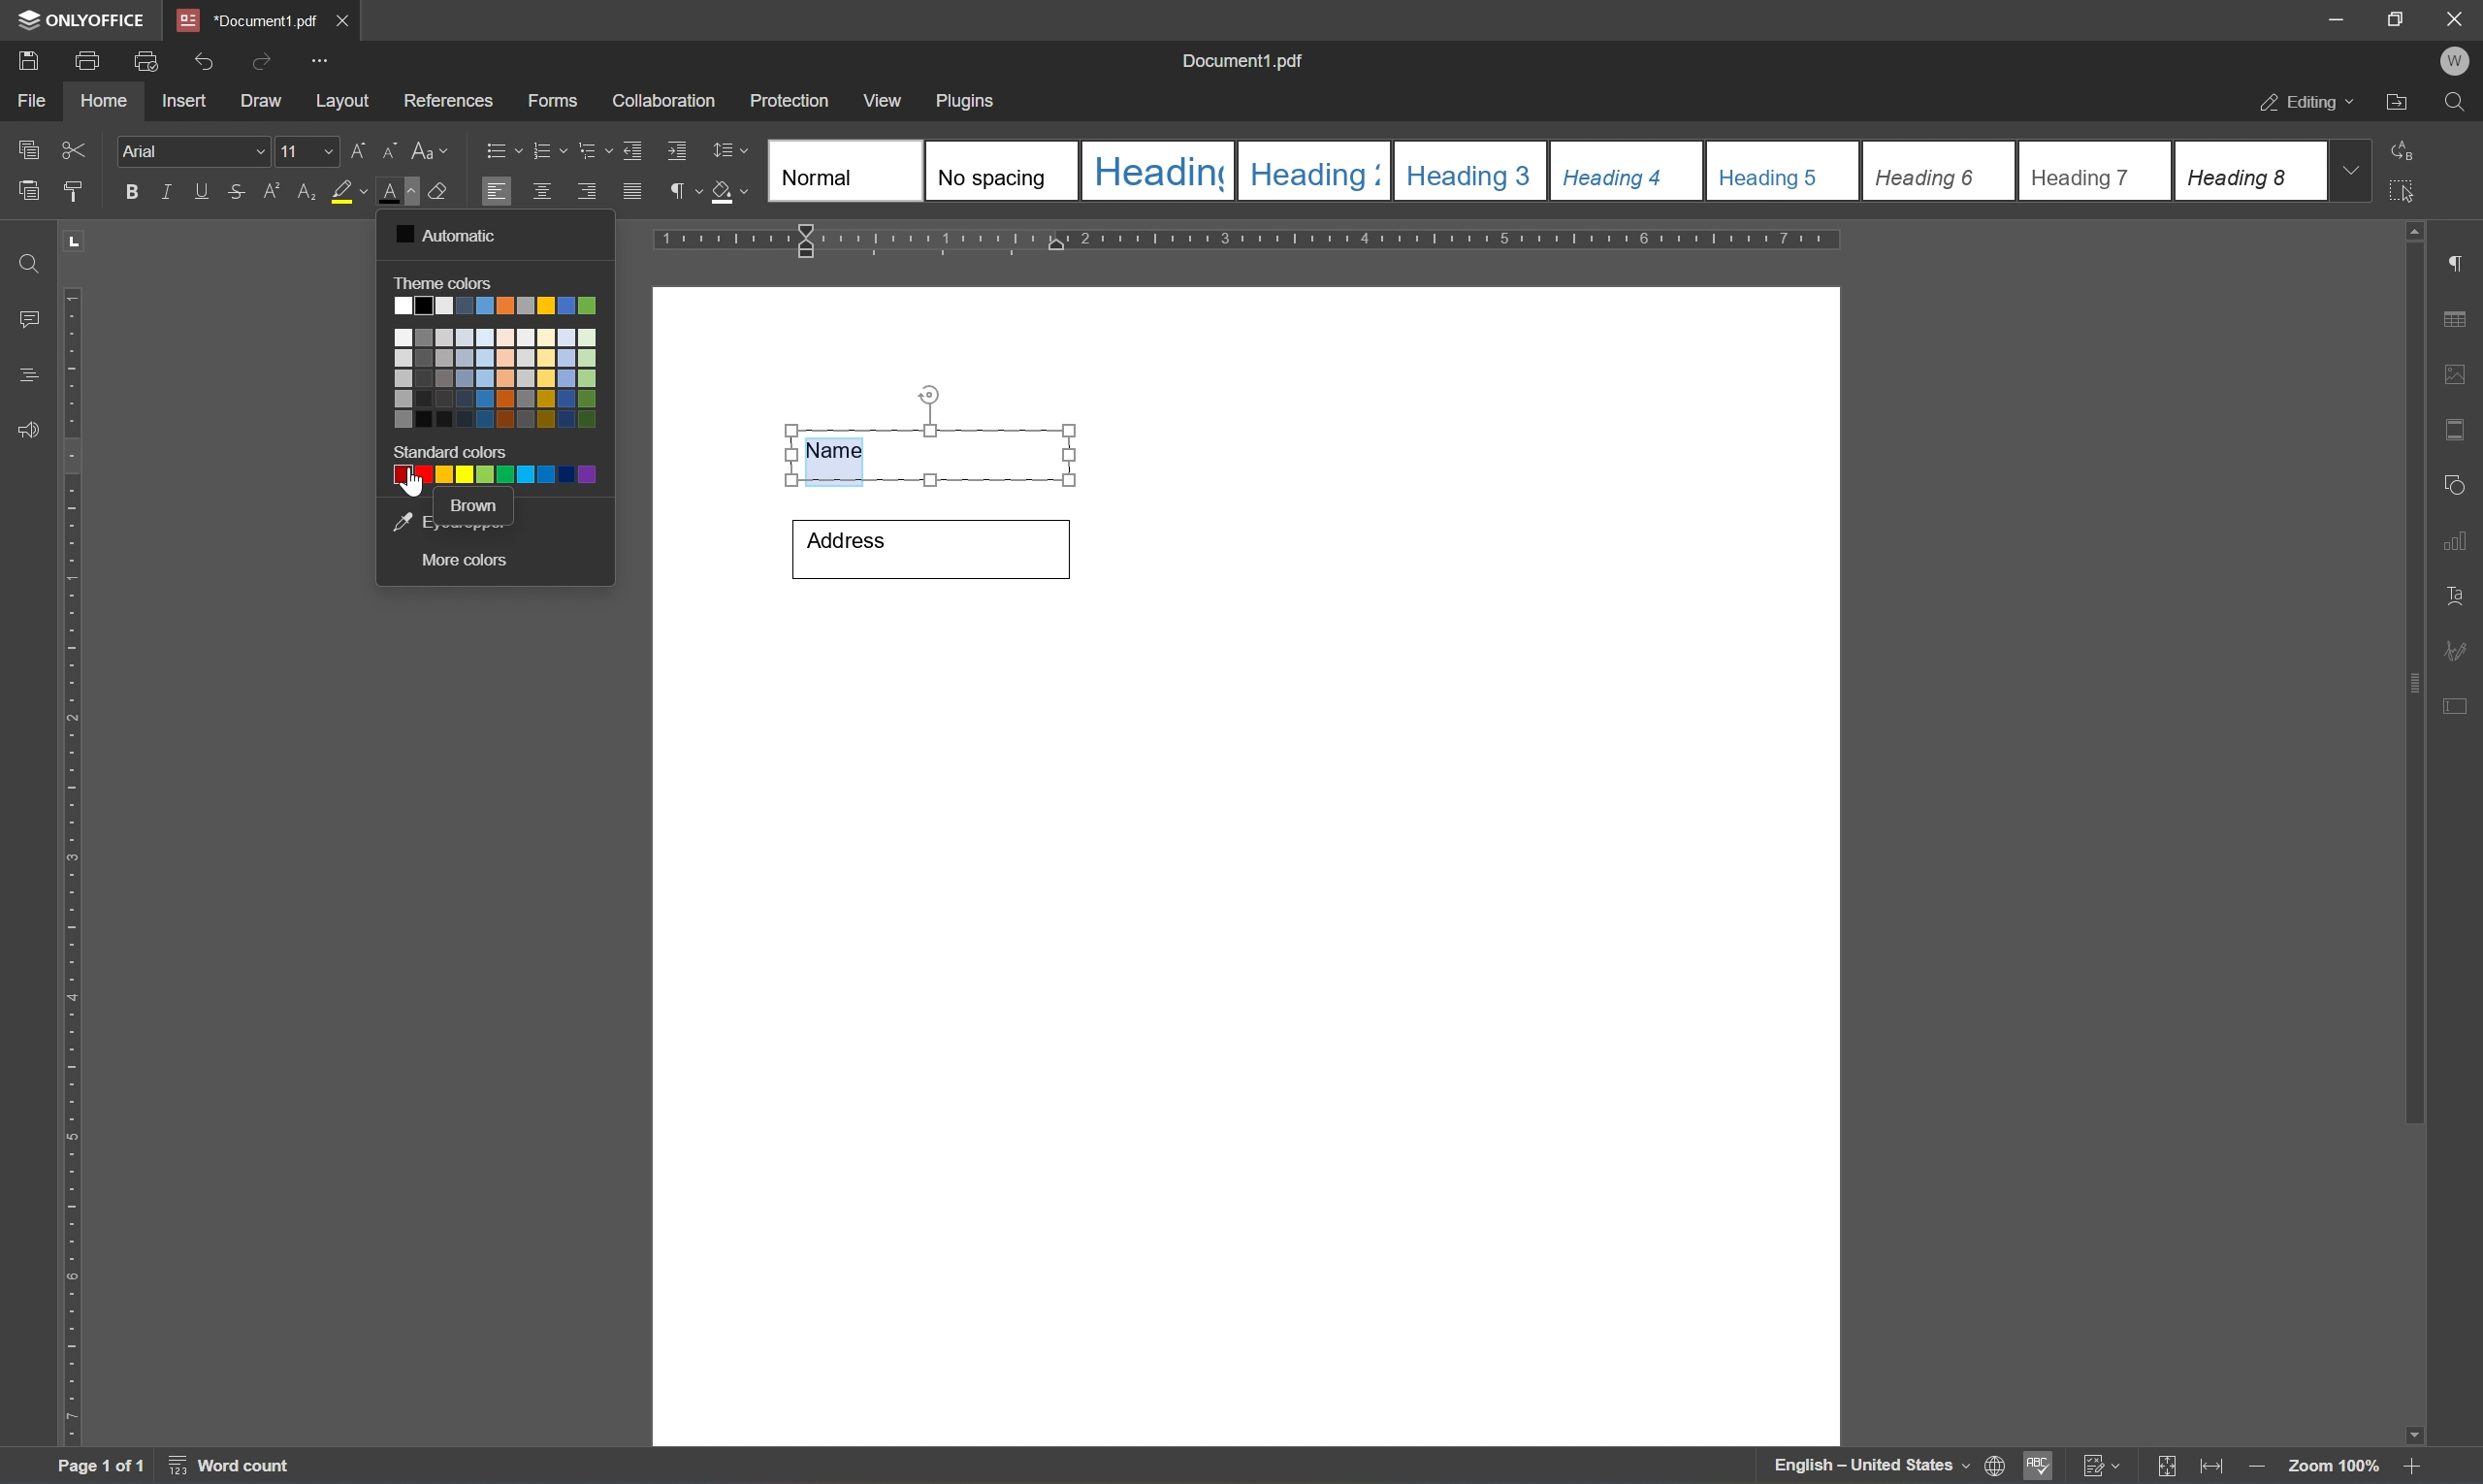 The height and width of the screenshot is (1484, 2483). I want to click on view, so click(886, 99).